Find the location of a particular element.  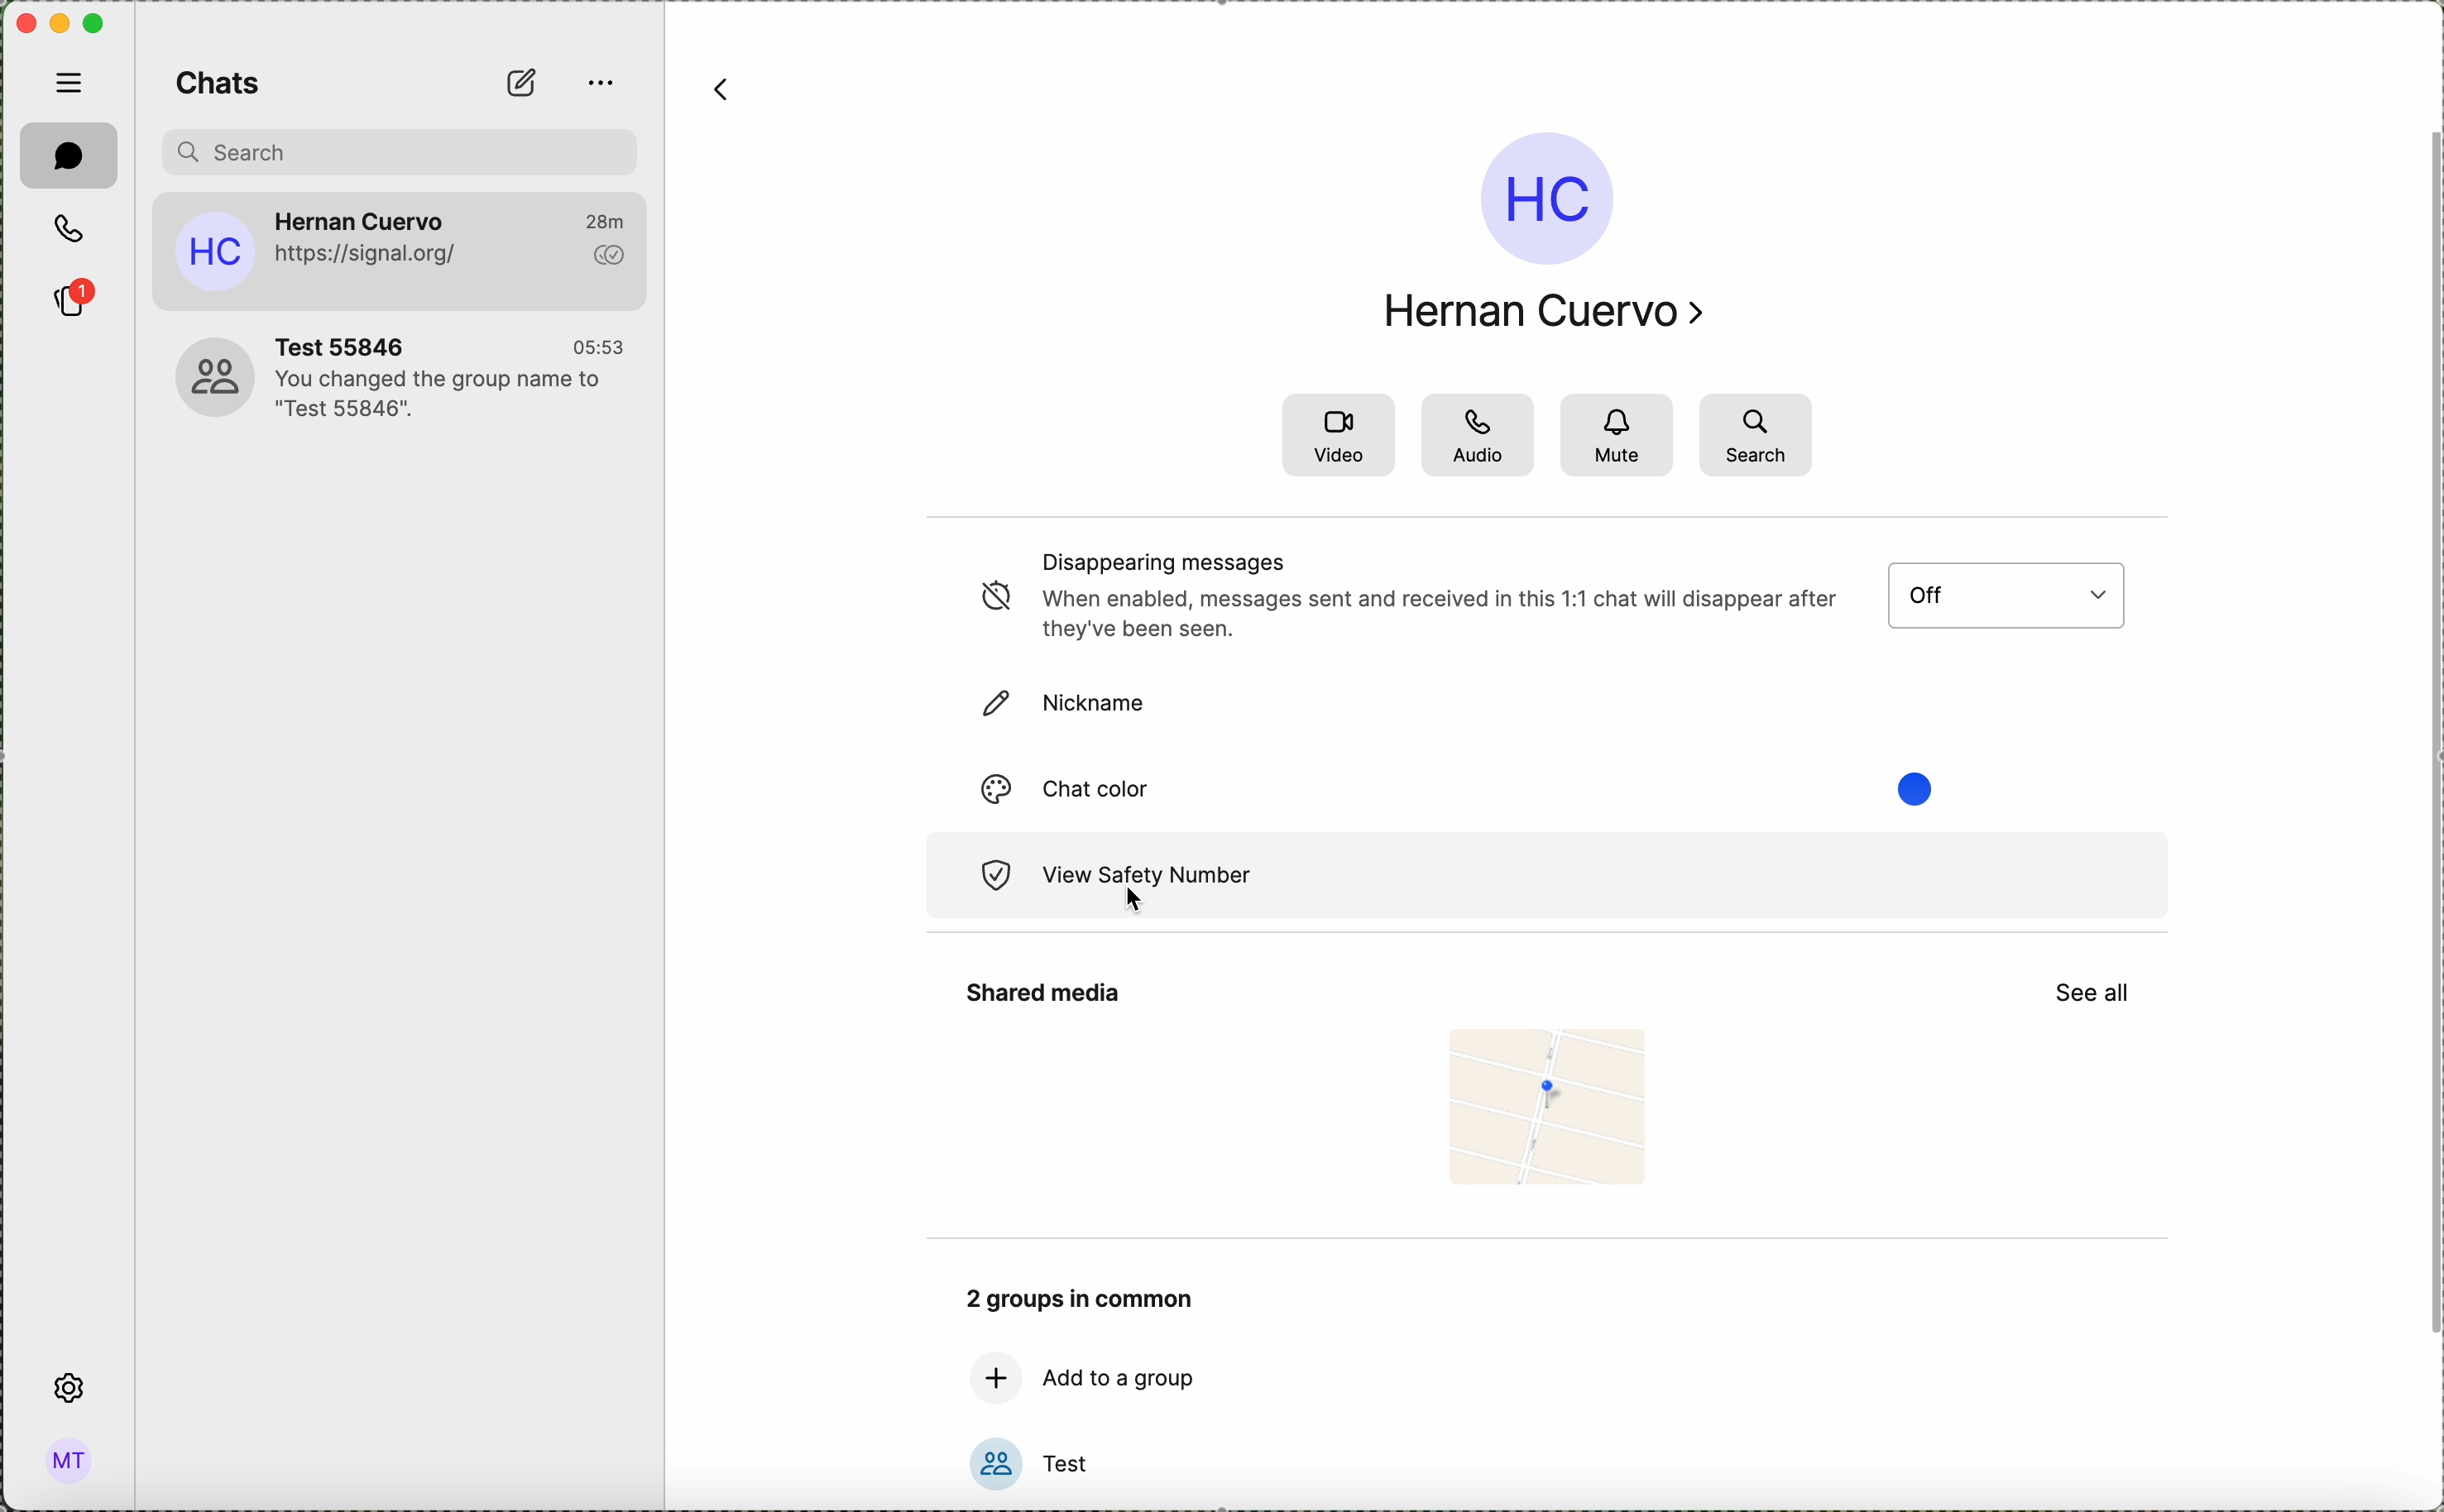

menu is located at coordinates (2014, 596).